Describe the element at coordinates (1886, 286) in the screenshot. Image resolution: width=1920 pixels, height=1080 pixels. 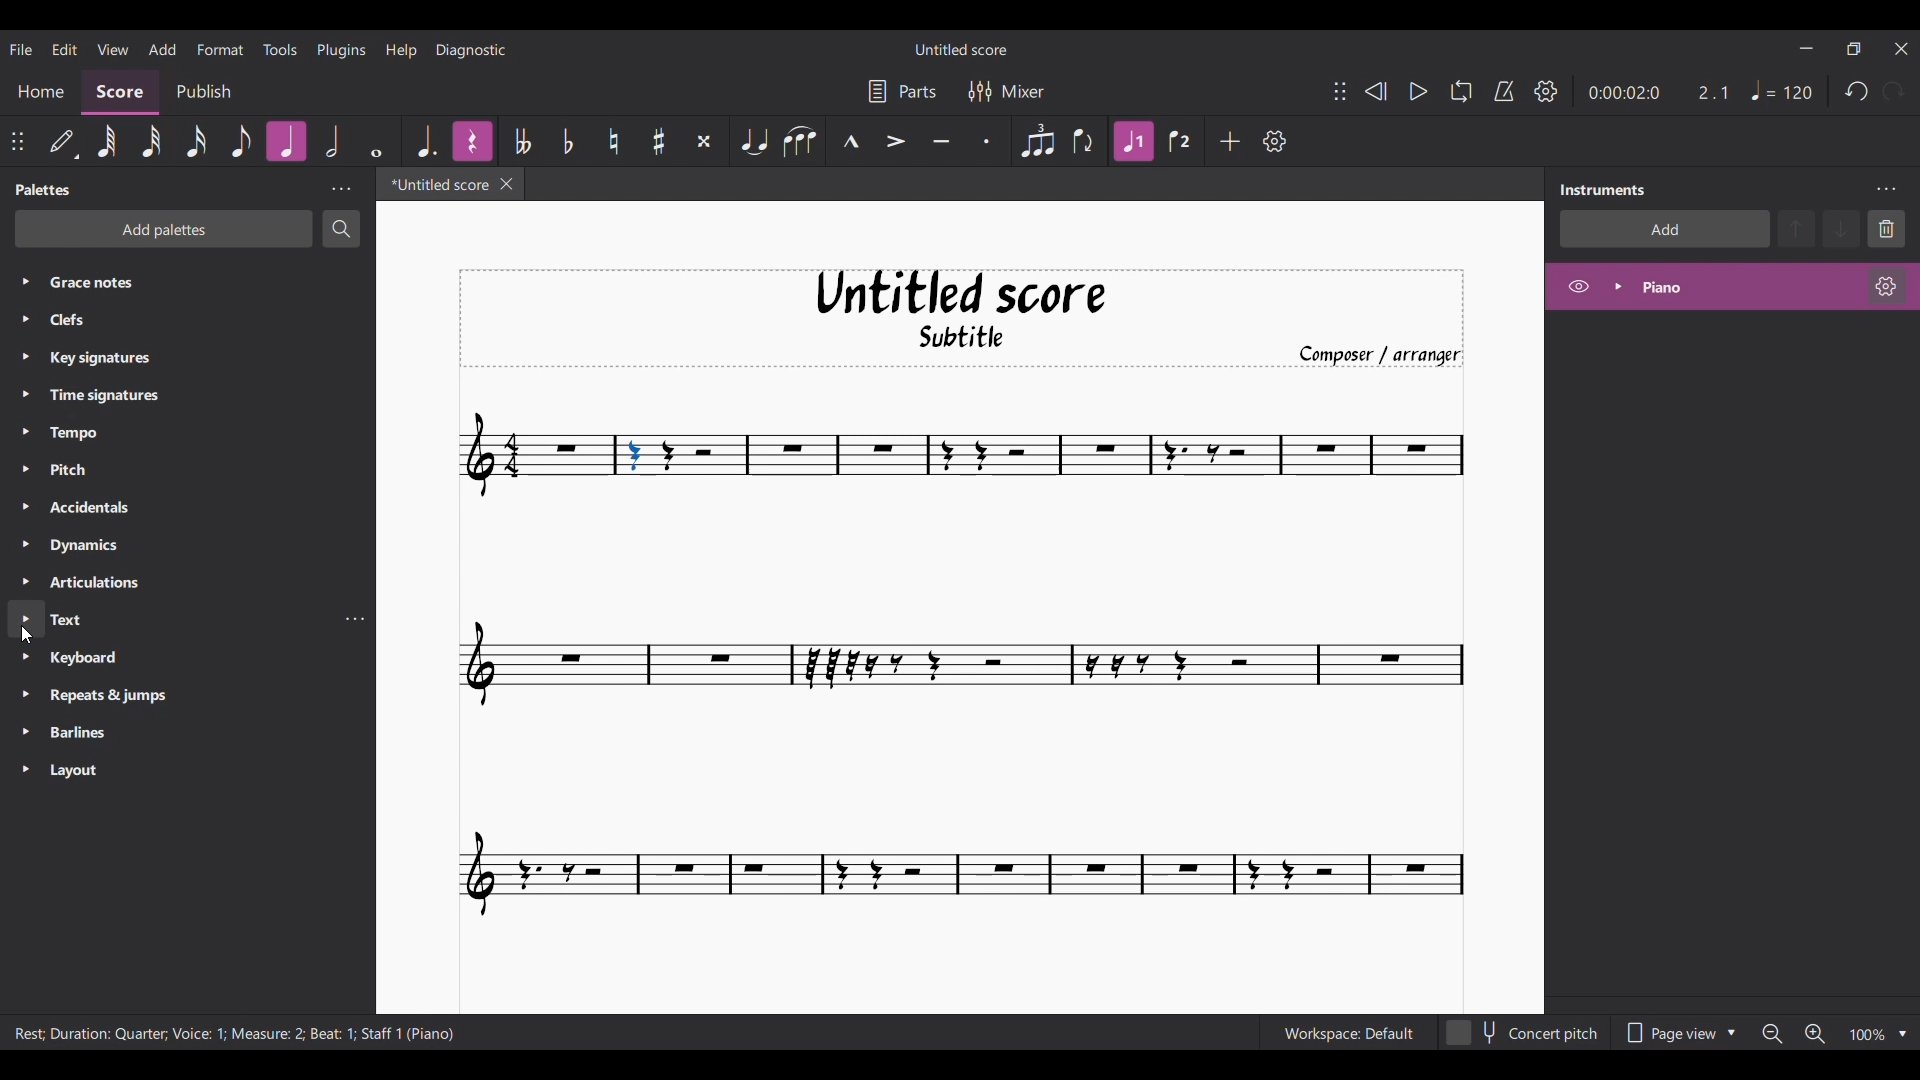
I see `Piano settings` at that location.